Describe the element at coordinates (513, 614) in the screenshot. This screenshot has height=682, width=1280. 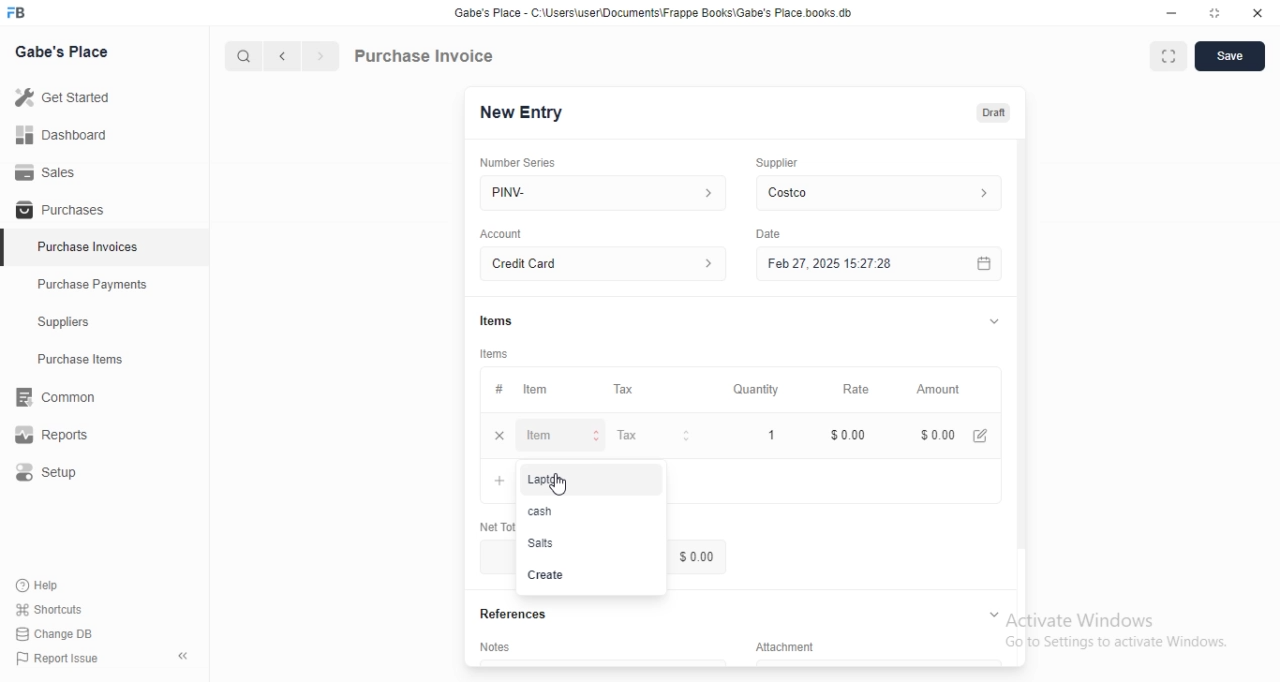
I see `References` at that location.